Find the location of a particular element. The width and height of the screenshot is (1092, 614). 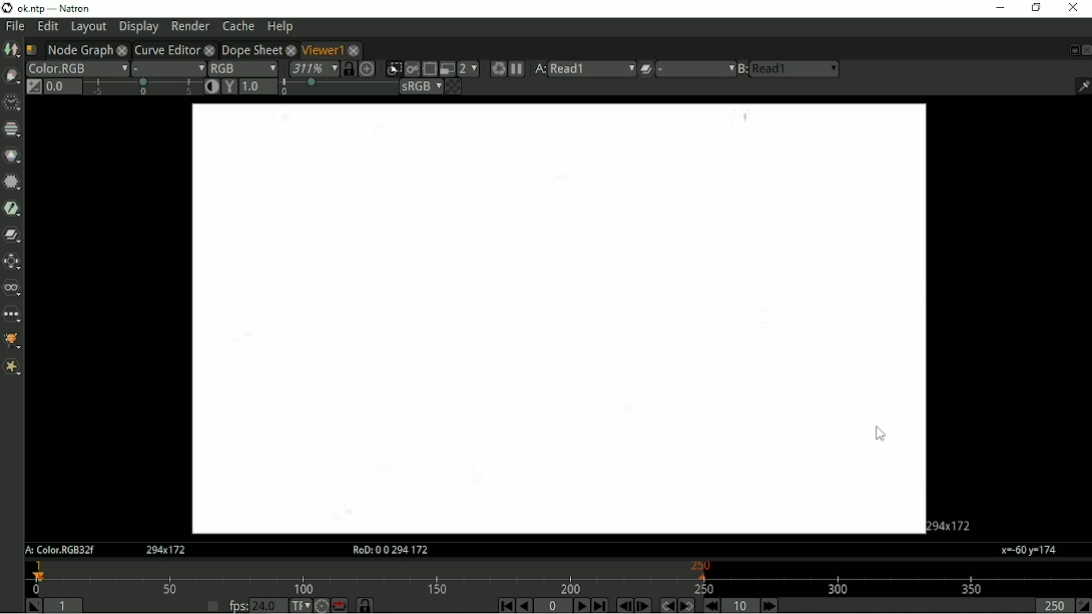

Node Graph is located at coordinates (78, 49).